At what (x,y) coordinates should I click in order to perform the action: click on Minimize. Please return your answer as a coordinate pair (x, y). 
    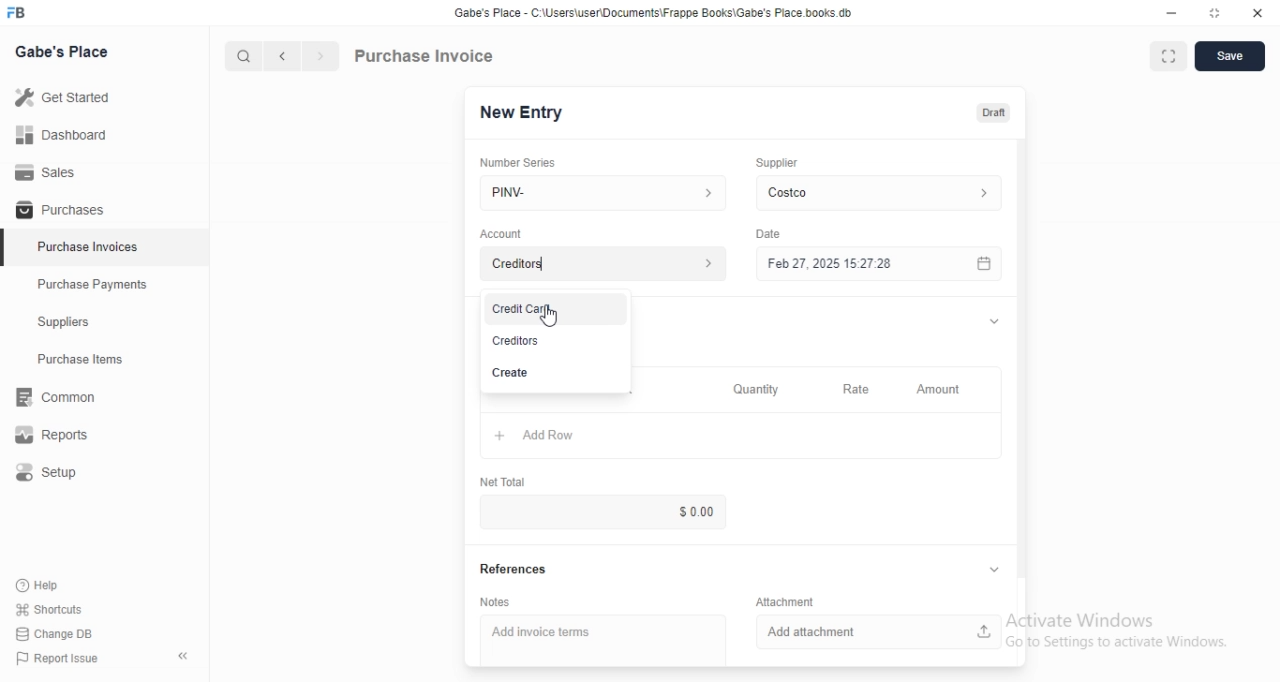
    Looking at the image, I should click on (1171, 13).